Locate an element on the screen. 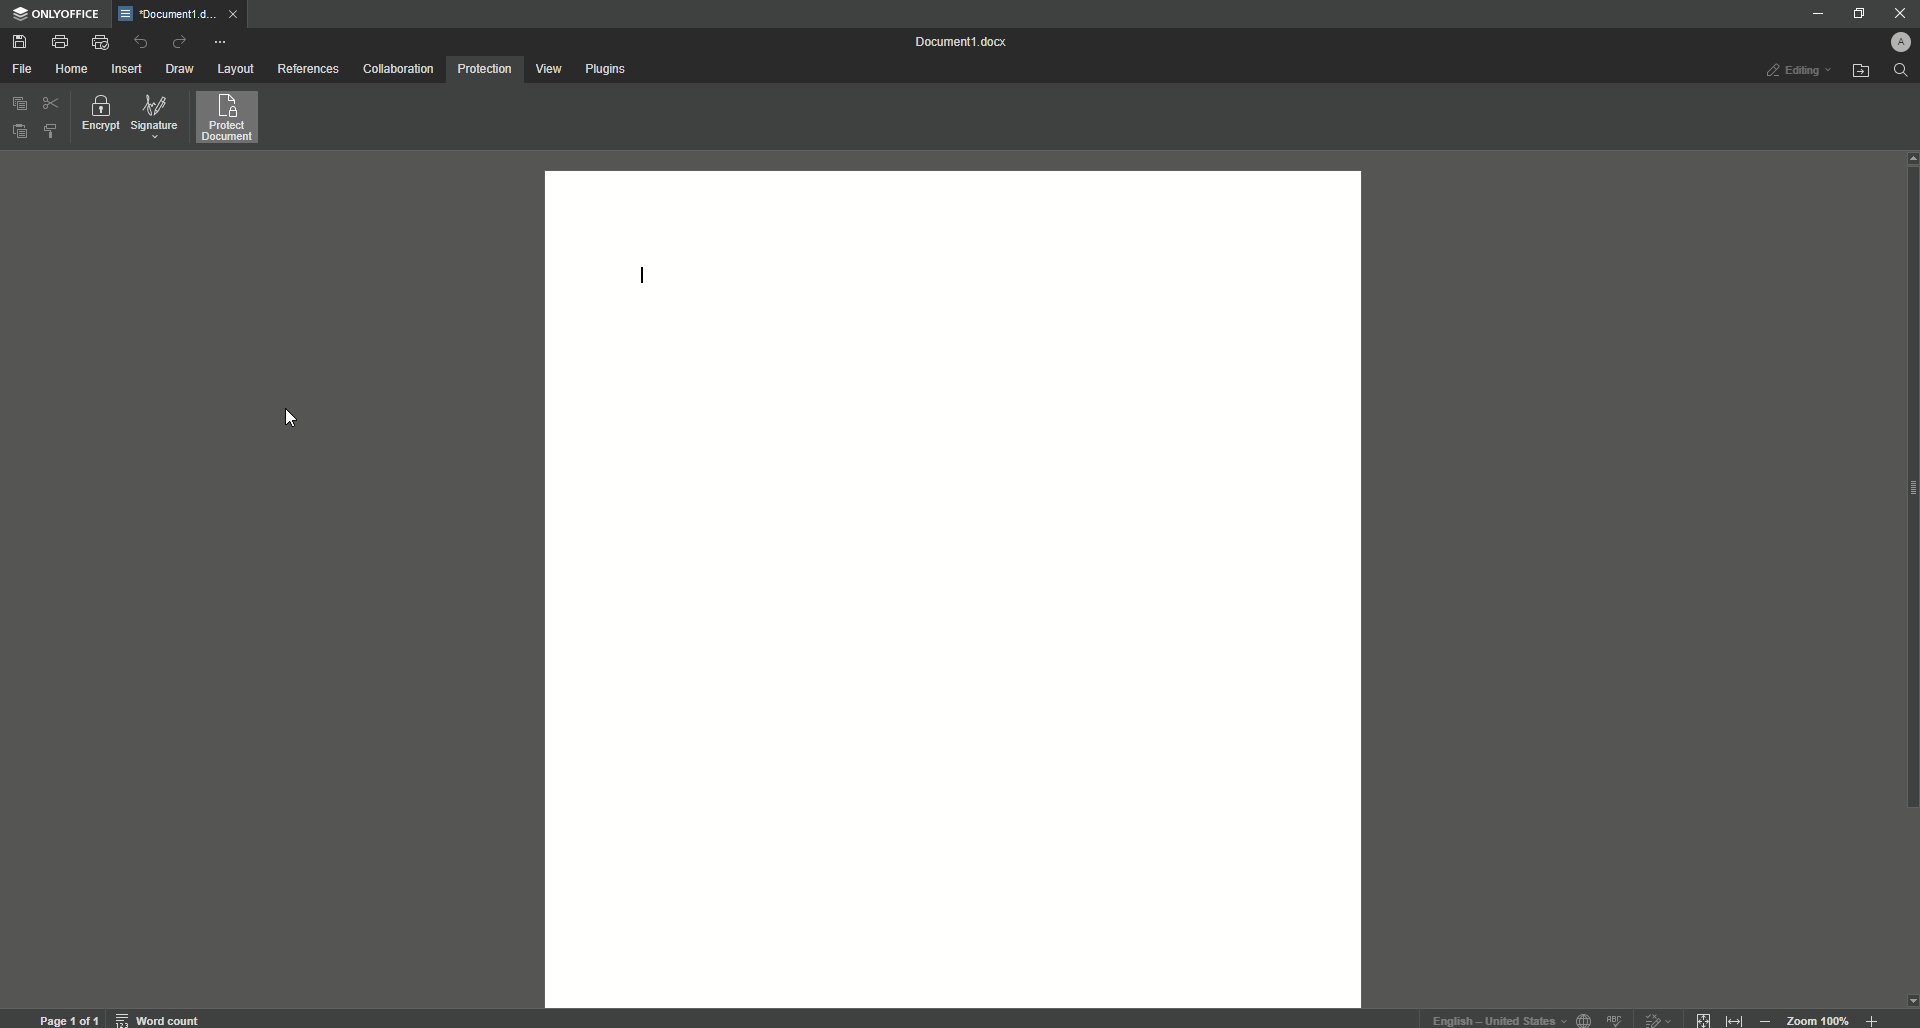  scroll bar is located at coordinates (1908, 505).